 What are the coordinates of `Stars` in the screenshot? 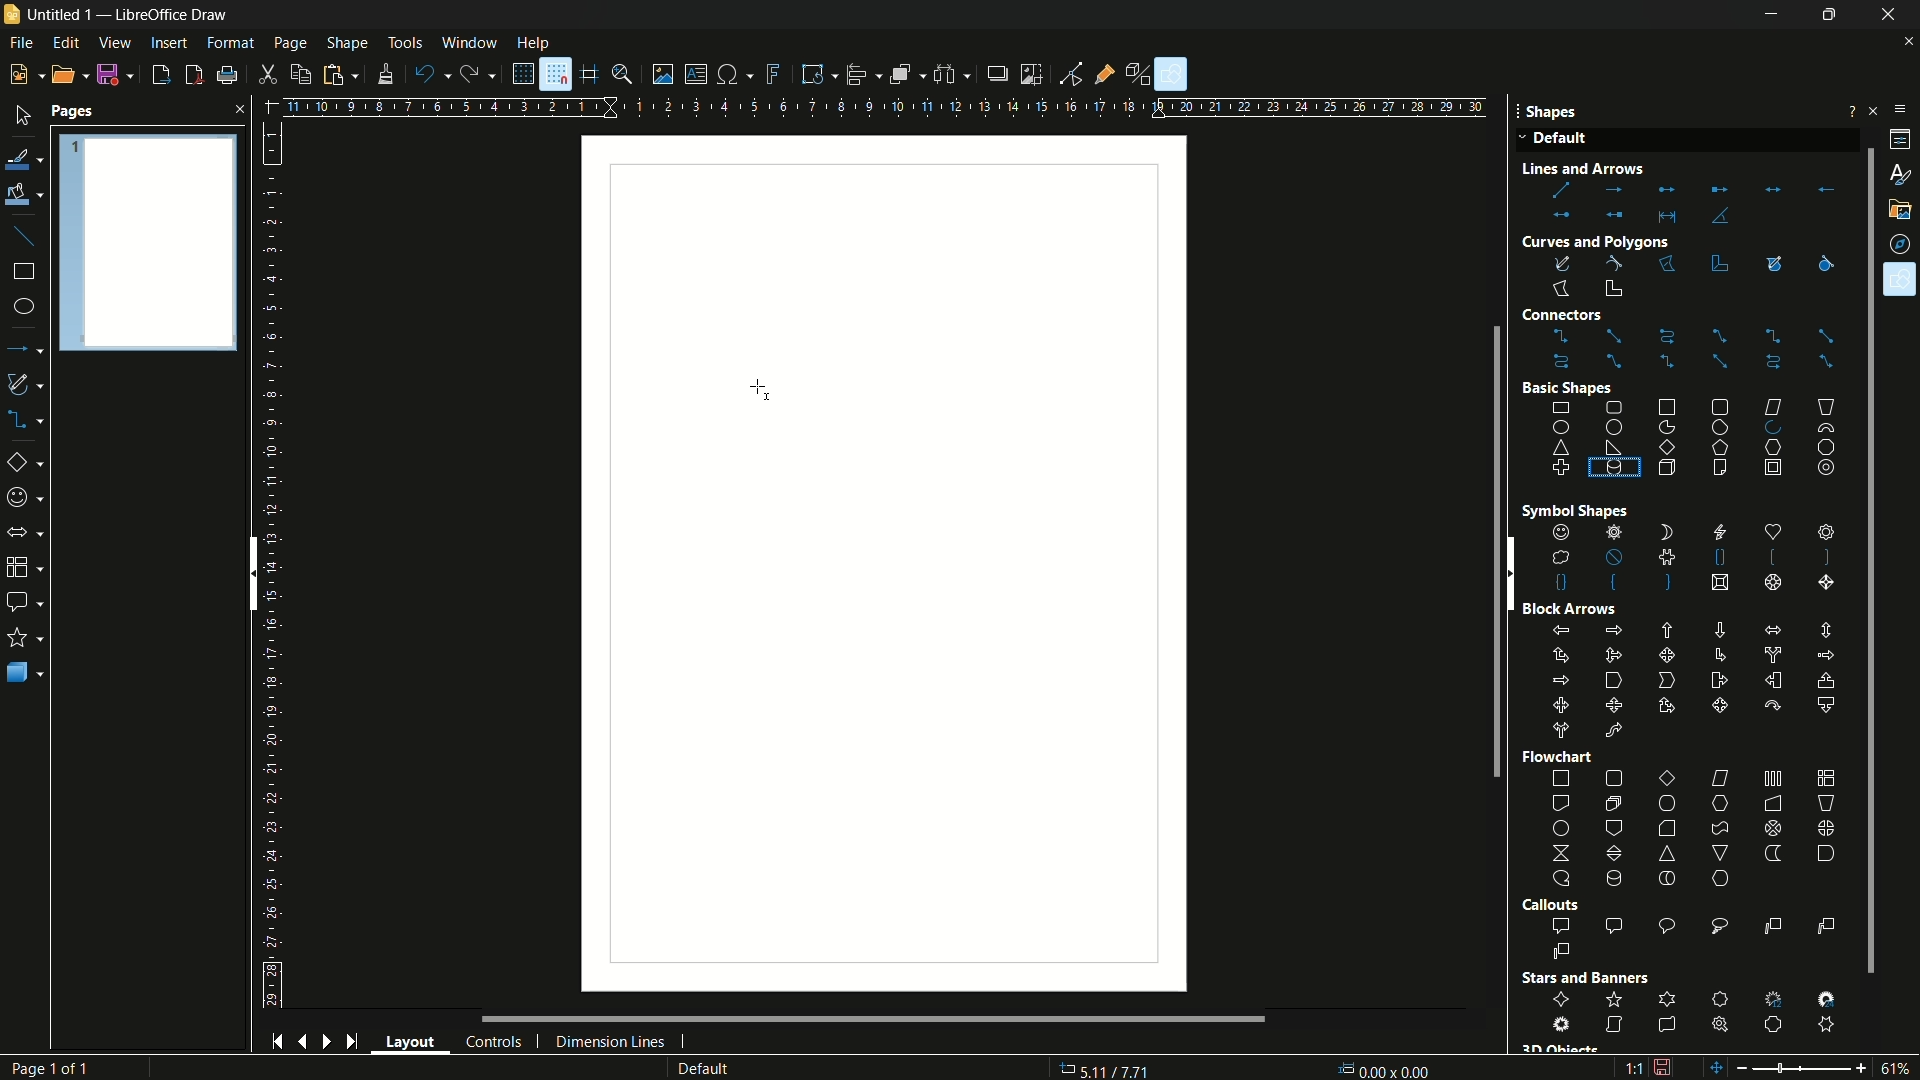 It's located at (1592, 979).